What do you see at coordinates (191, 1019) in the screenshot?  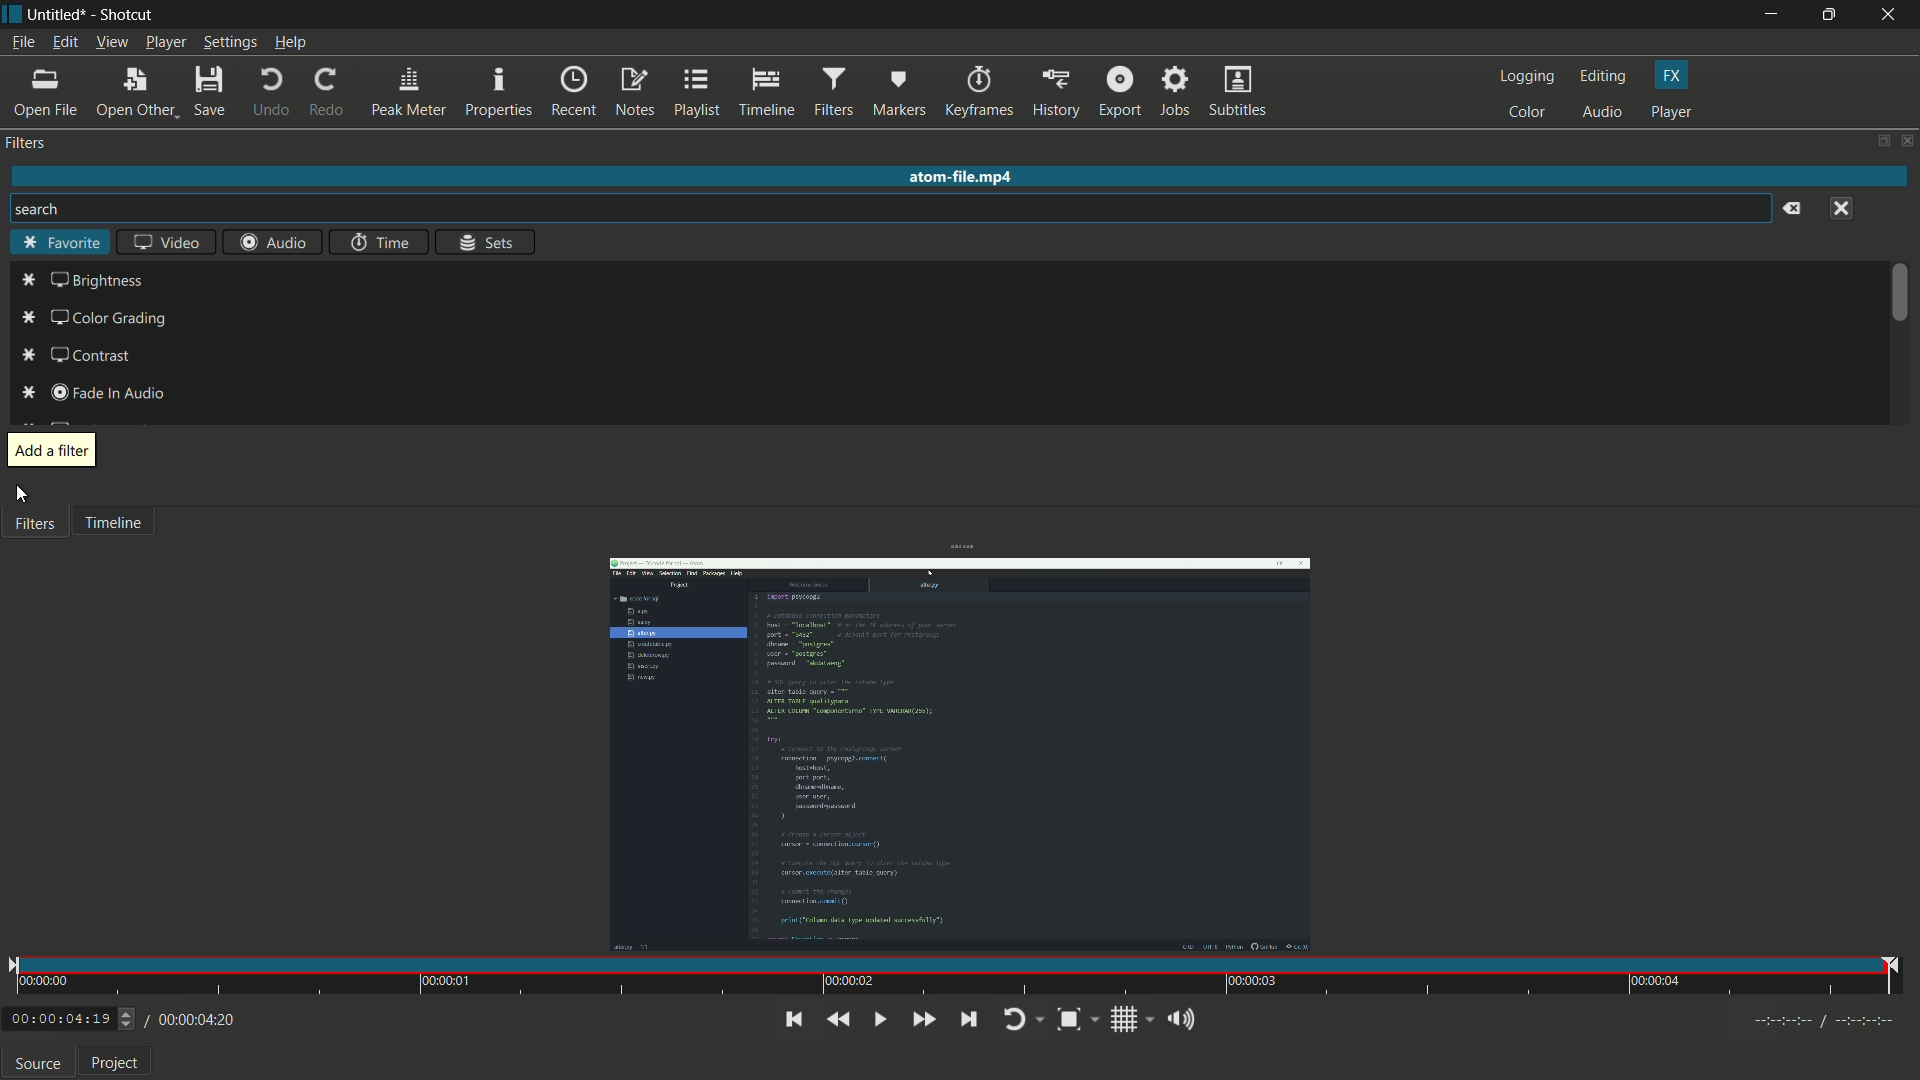 I see `/ 00:00:04:20` at bounding box center [191, 1019].